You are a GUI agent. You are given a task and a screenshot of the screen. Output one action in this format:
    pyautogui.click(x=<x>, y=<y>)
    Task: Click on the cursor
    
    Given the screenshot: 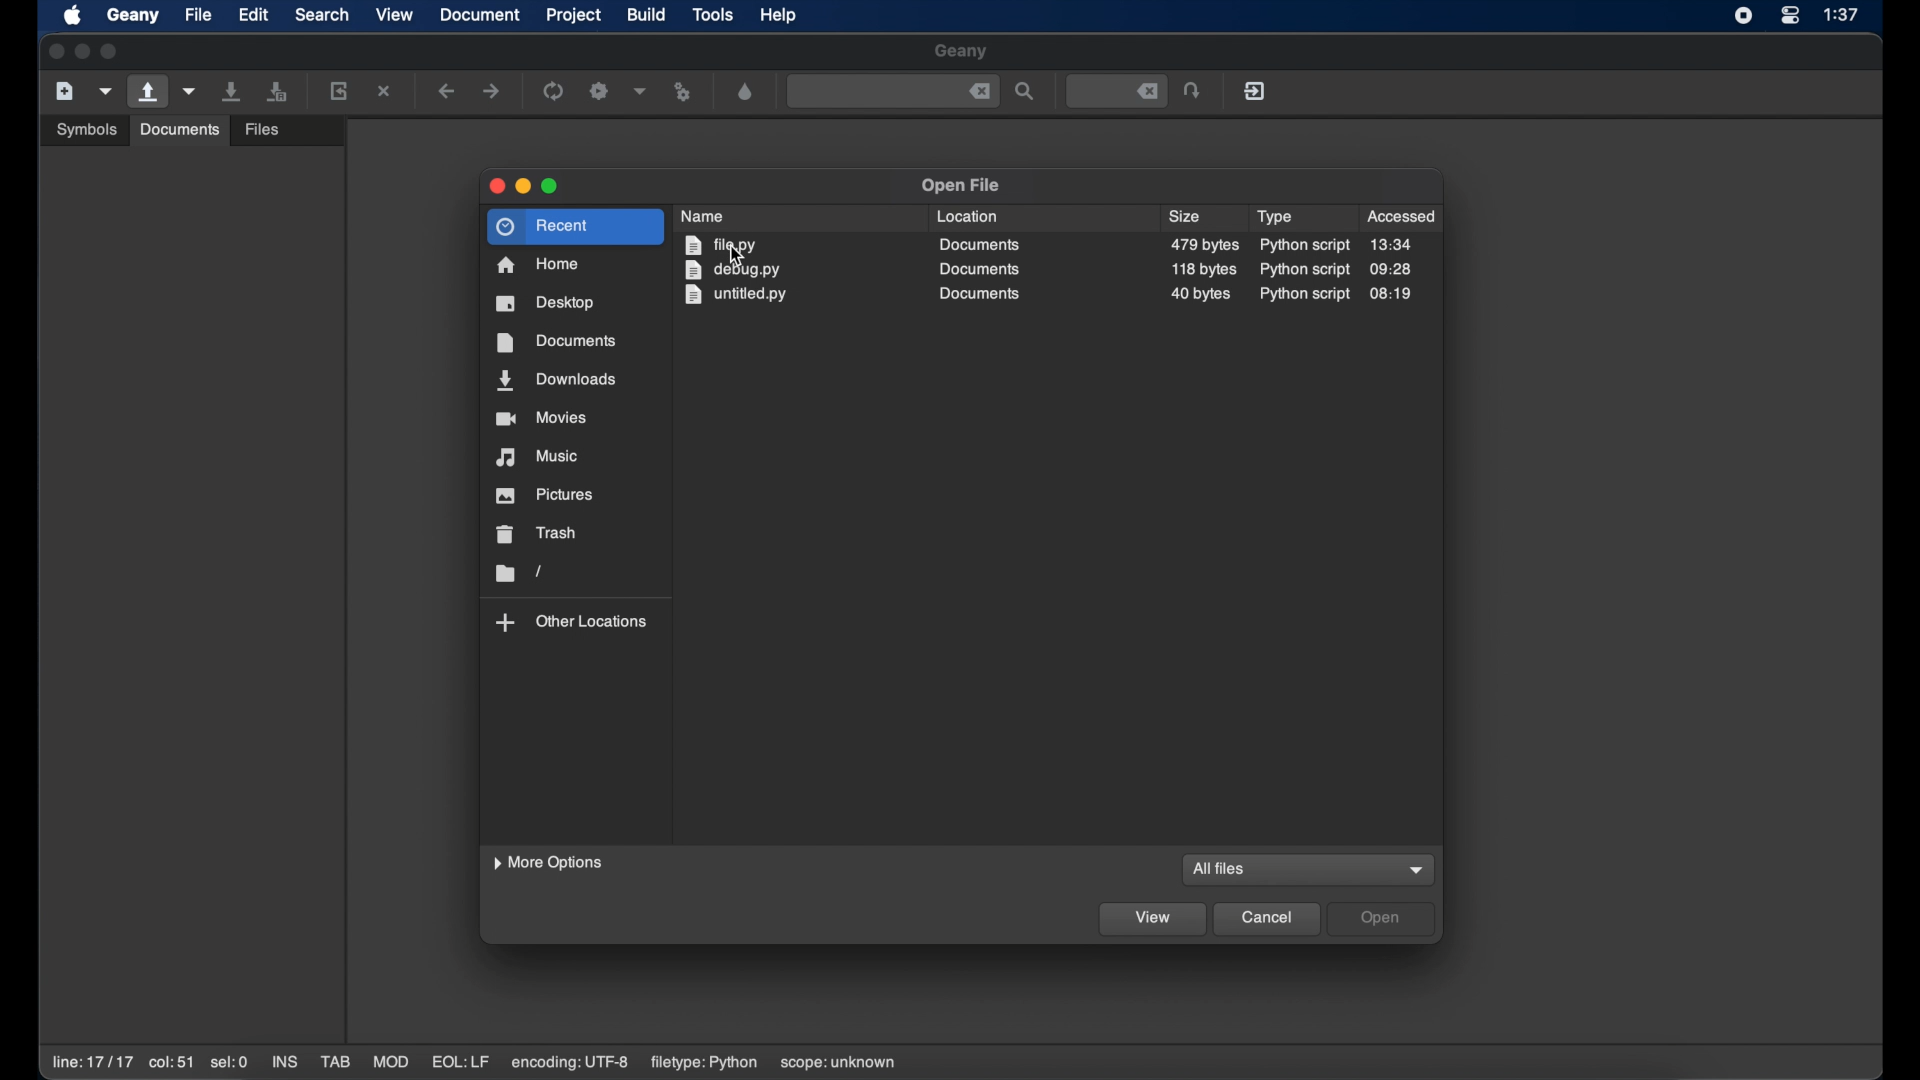 What is the action you would take?
    pyautogui.click(x=736, y=259)
    